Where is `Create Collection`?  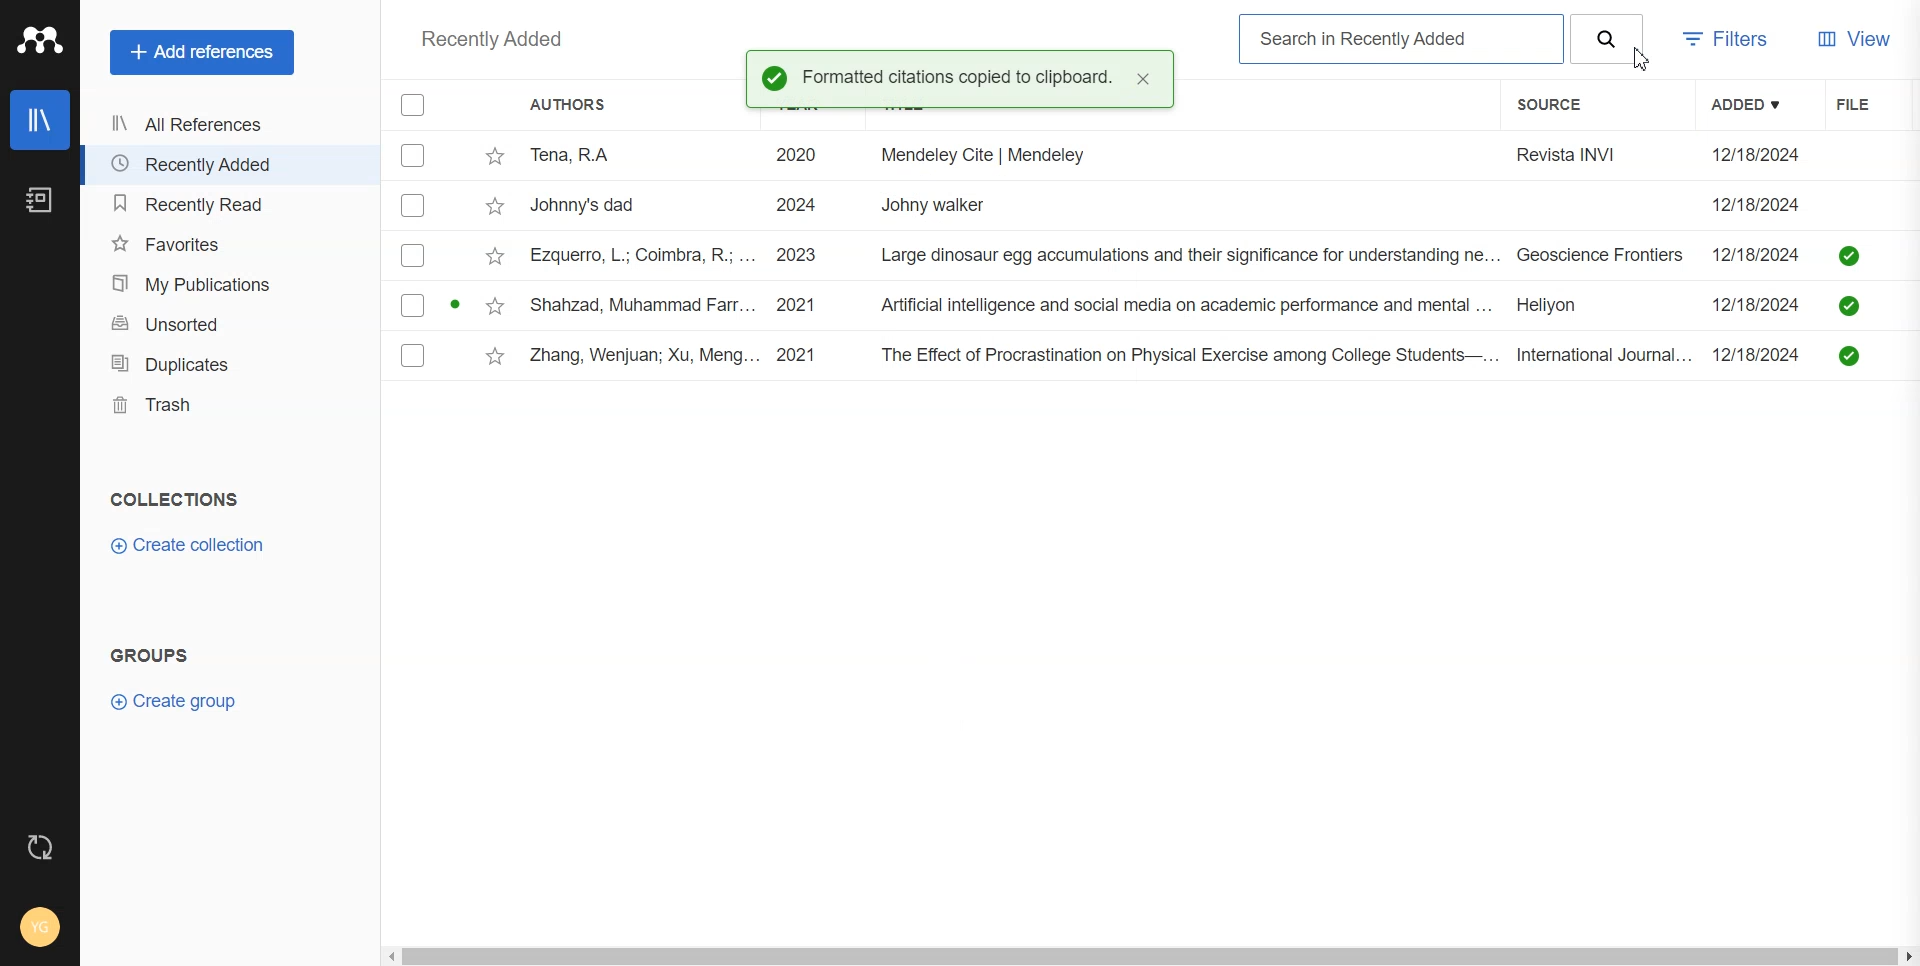
Create Collection is located at coordinates (189, 546).